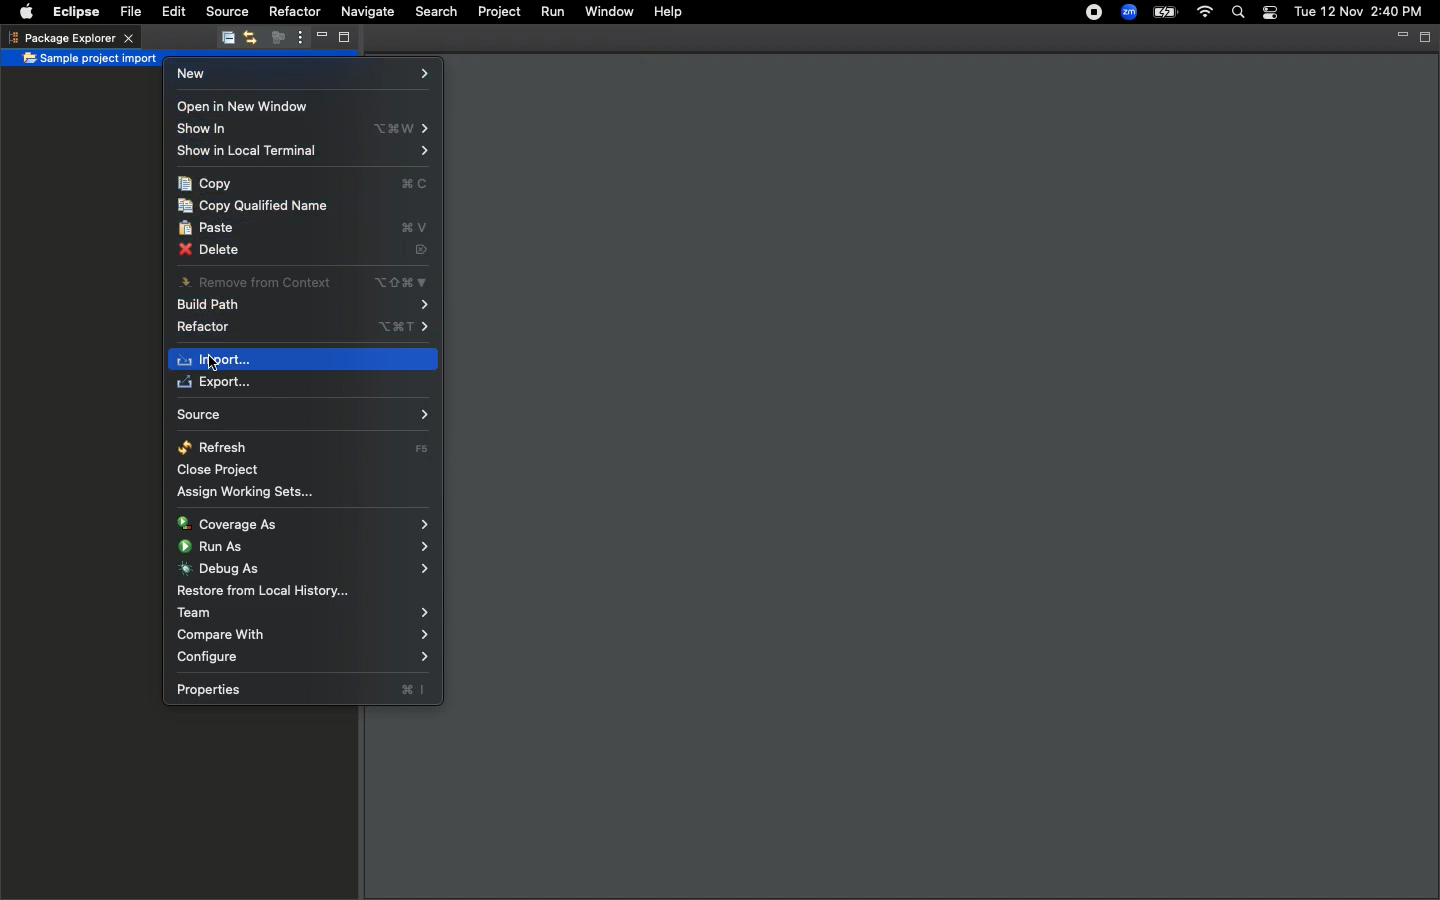  I want to click on Refresh, so click(304, 446).